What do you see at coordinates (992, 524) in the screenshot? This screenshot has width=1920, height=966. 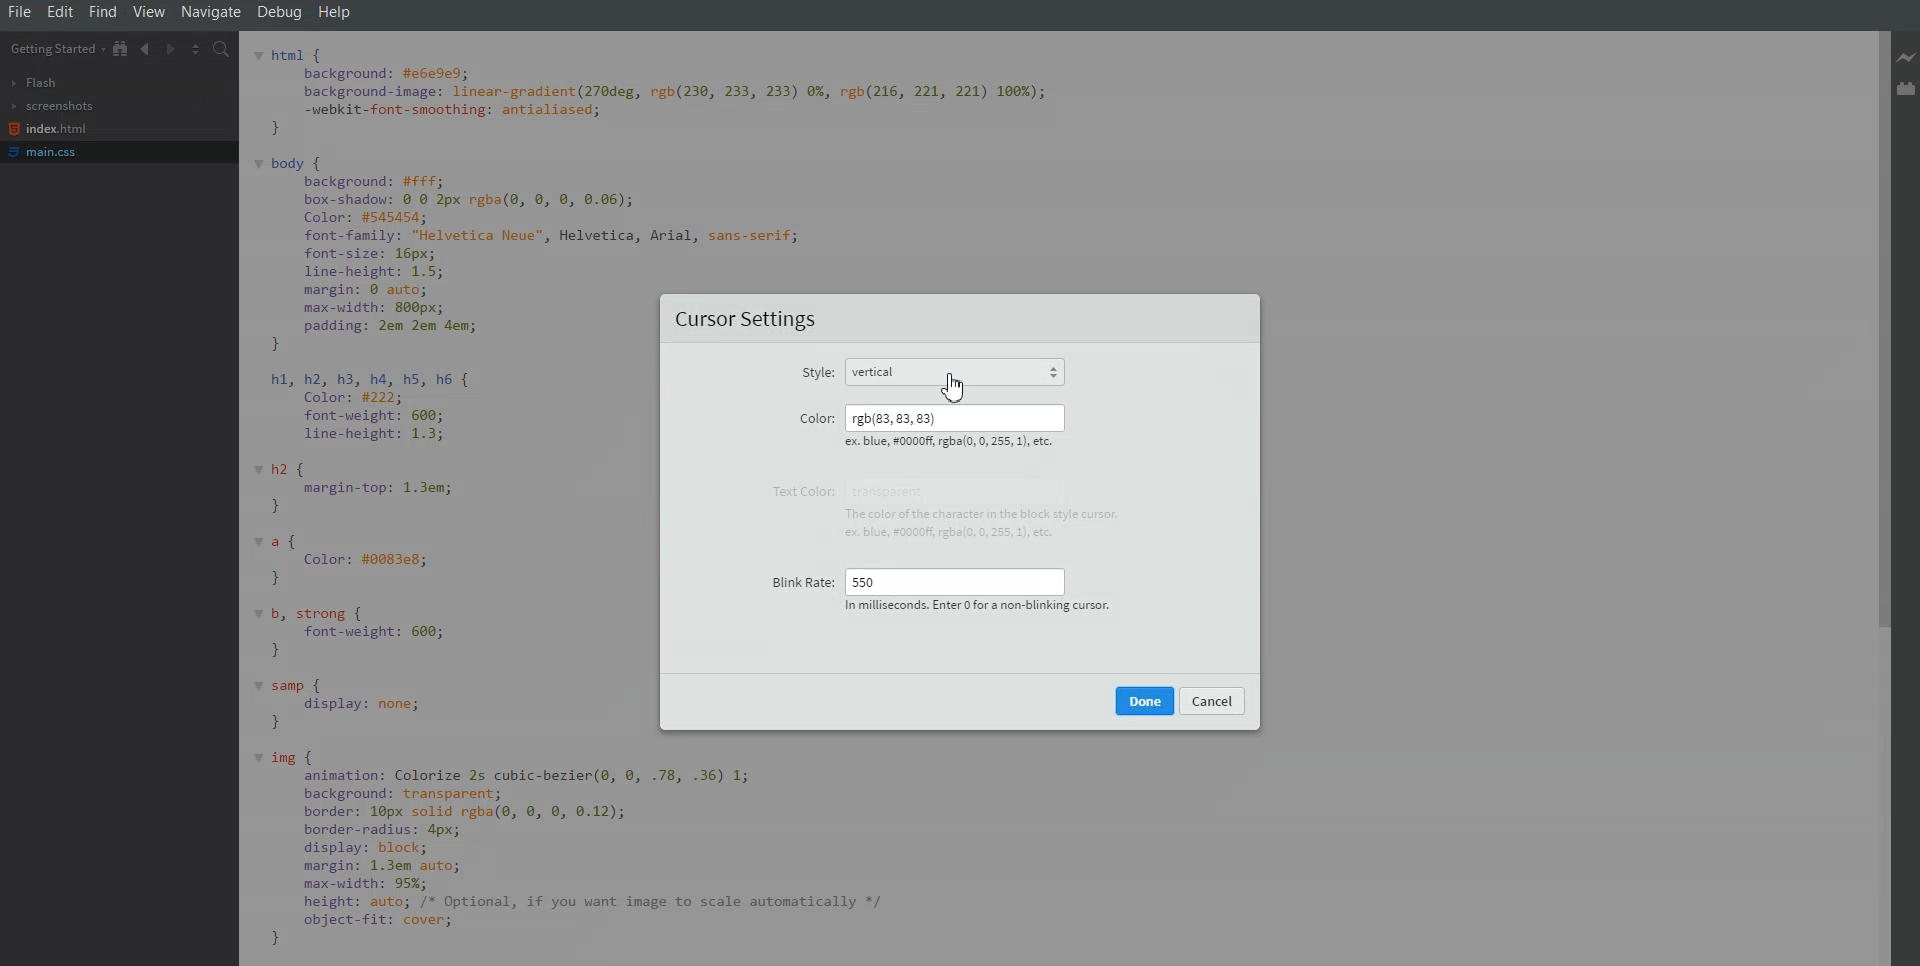 I see `The color of the character in the block style cursor.
‘ex. blue, #0000f, rgba(0, 0, 255, 1), etc.` at bounding box center [992, 524].